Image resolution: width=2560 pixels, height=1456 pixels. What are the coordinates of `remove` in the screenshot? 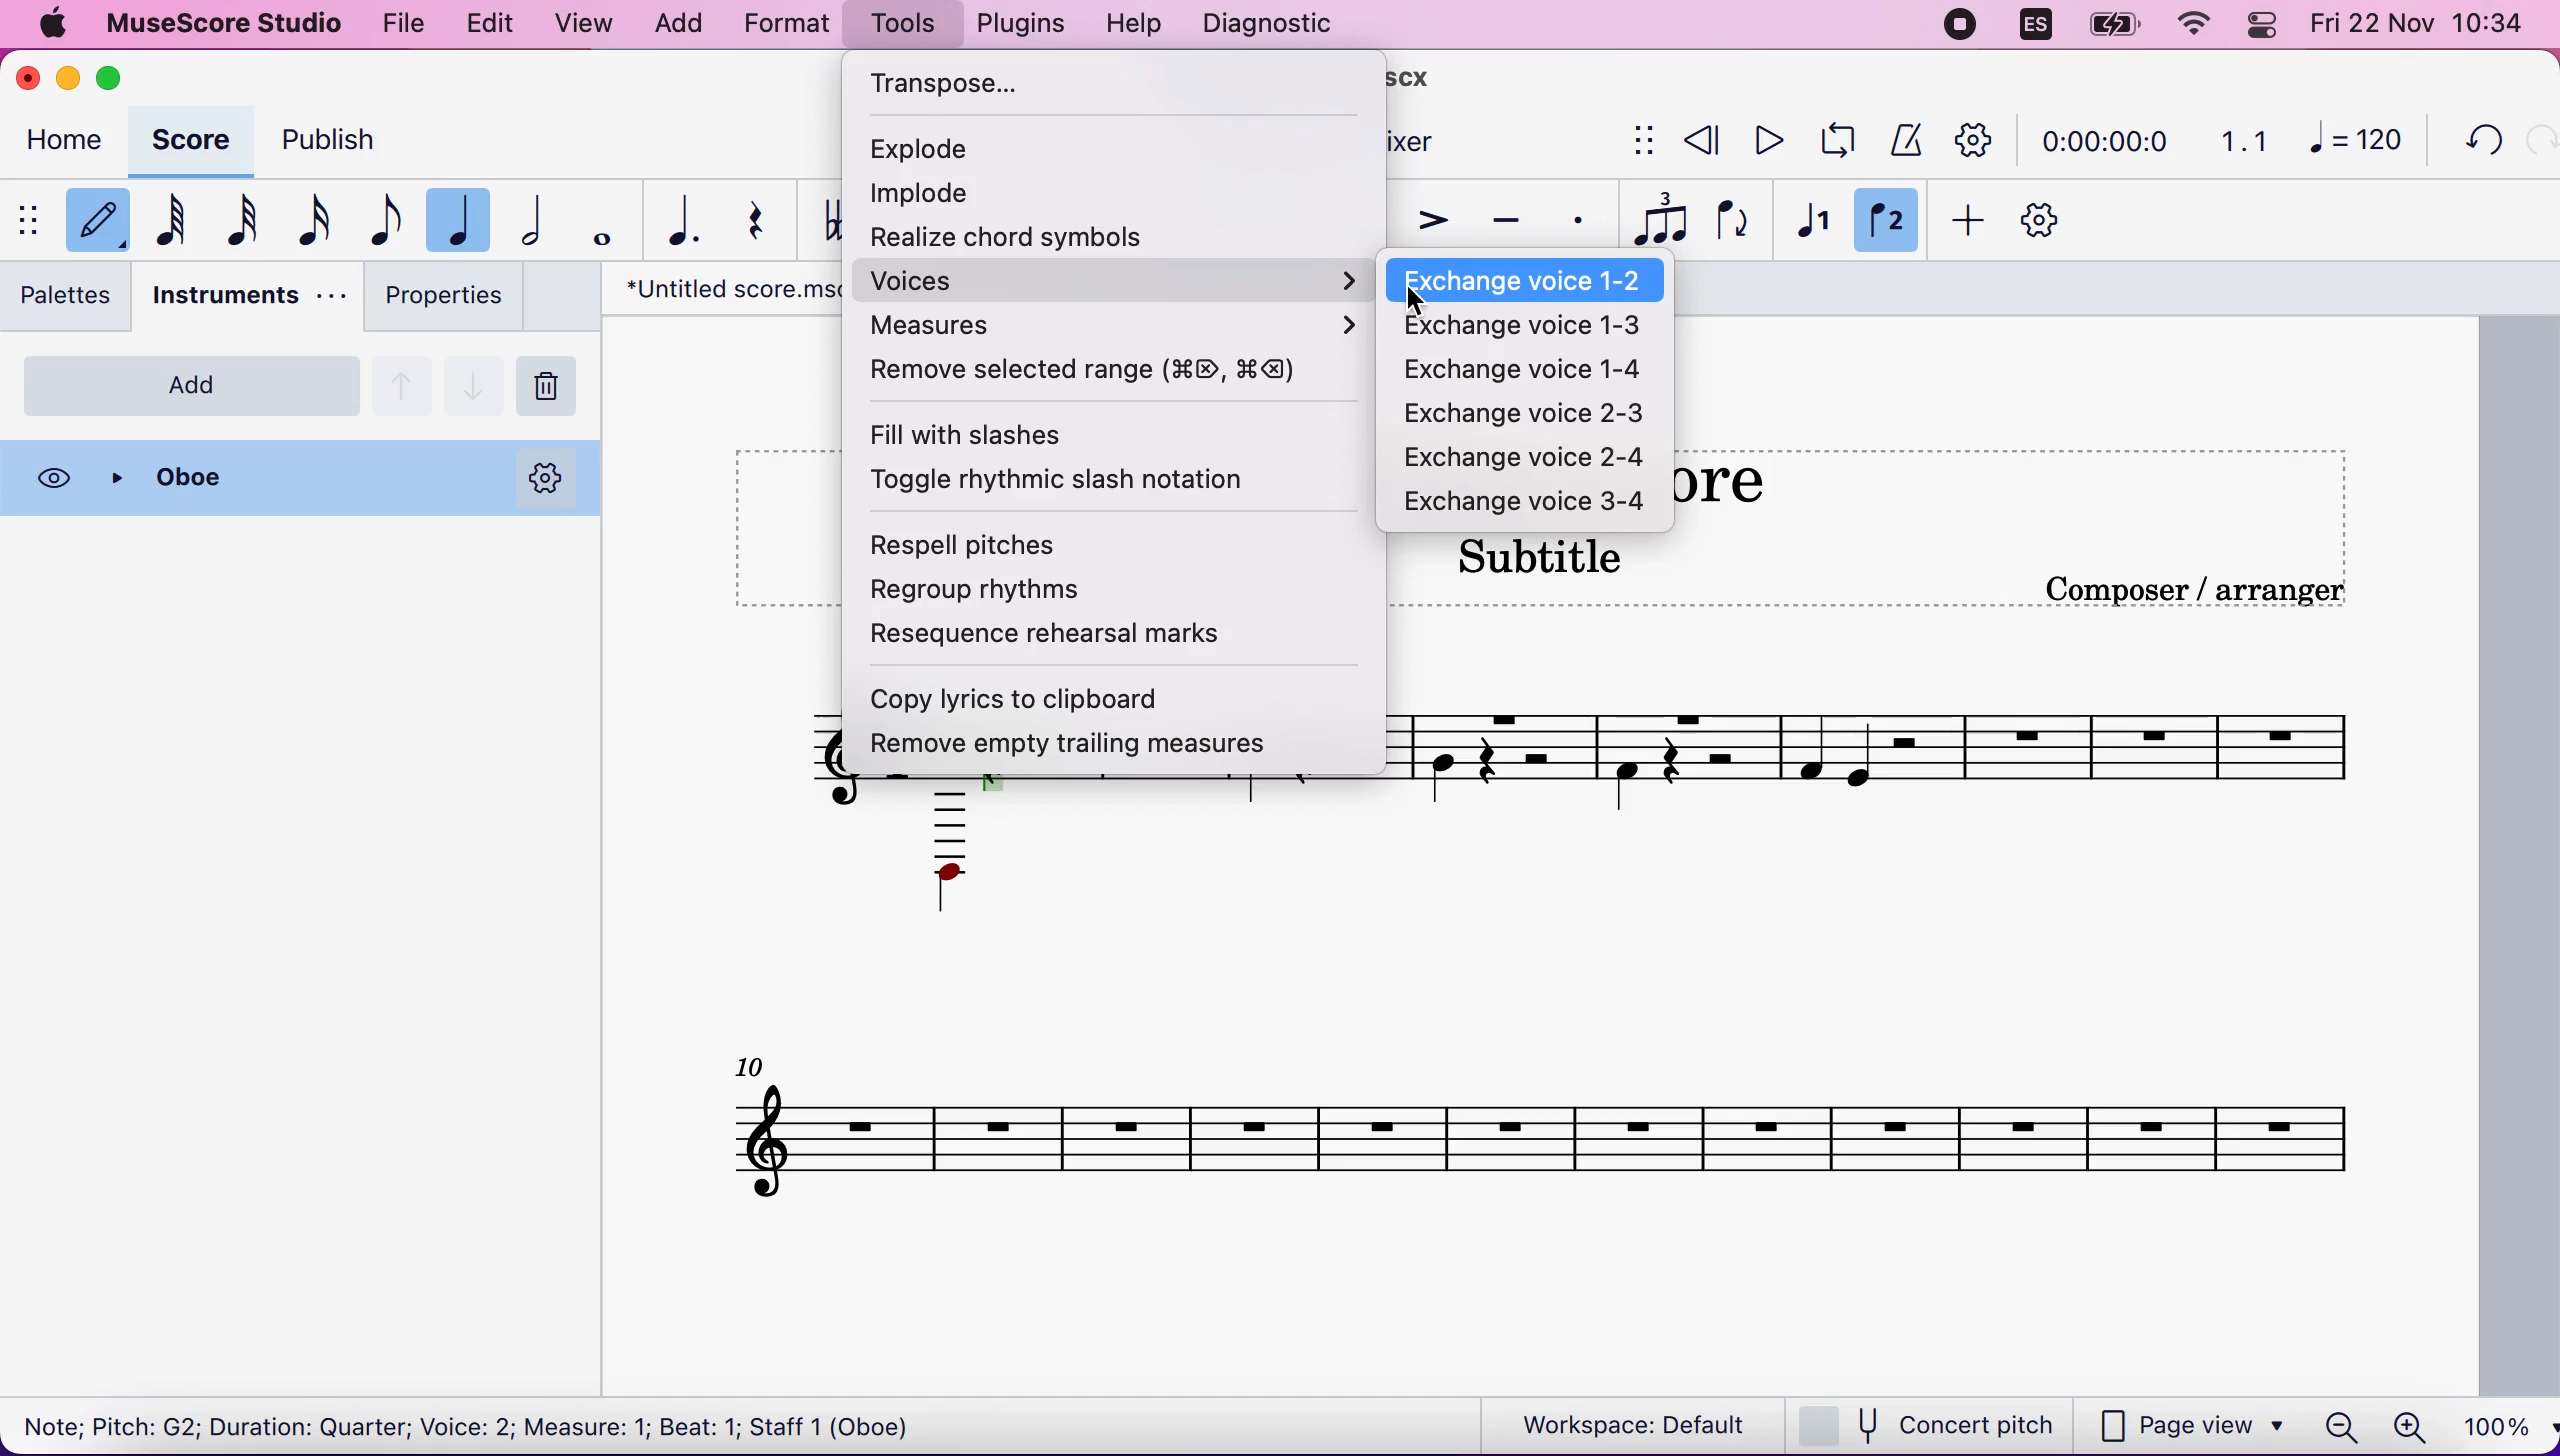 It's located at (554, 383).